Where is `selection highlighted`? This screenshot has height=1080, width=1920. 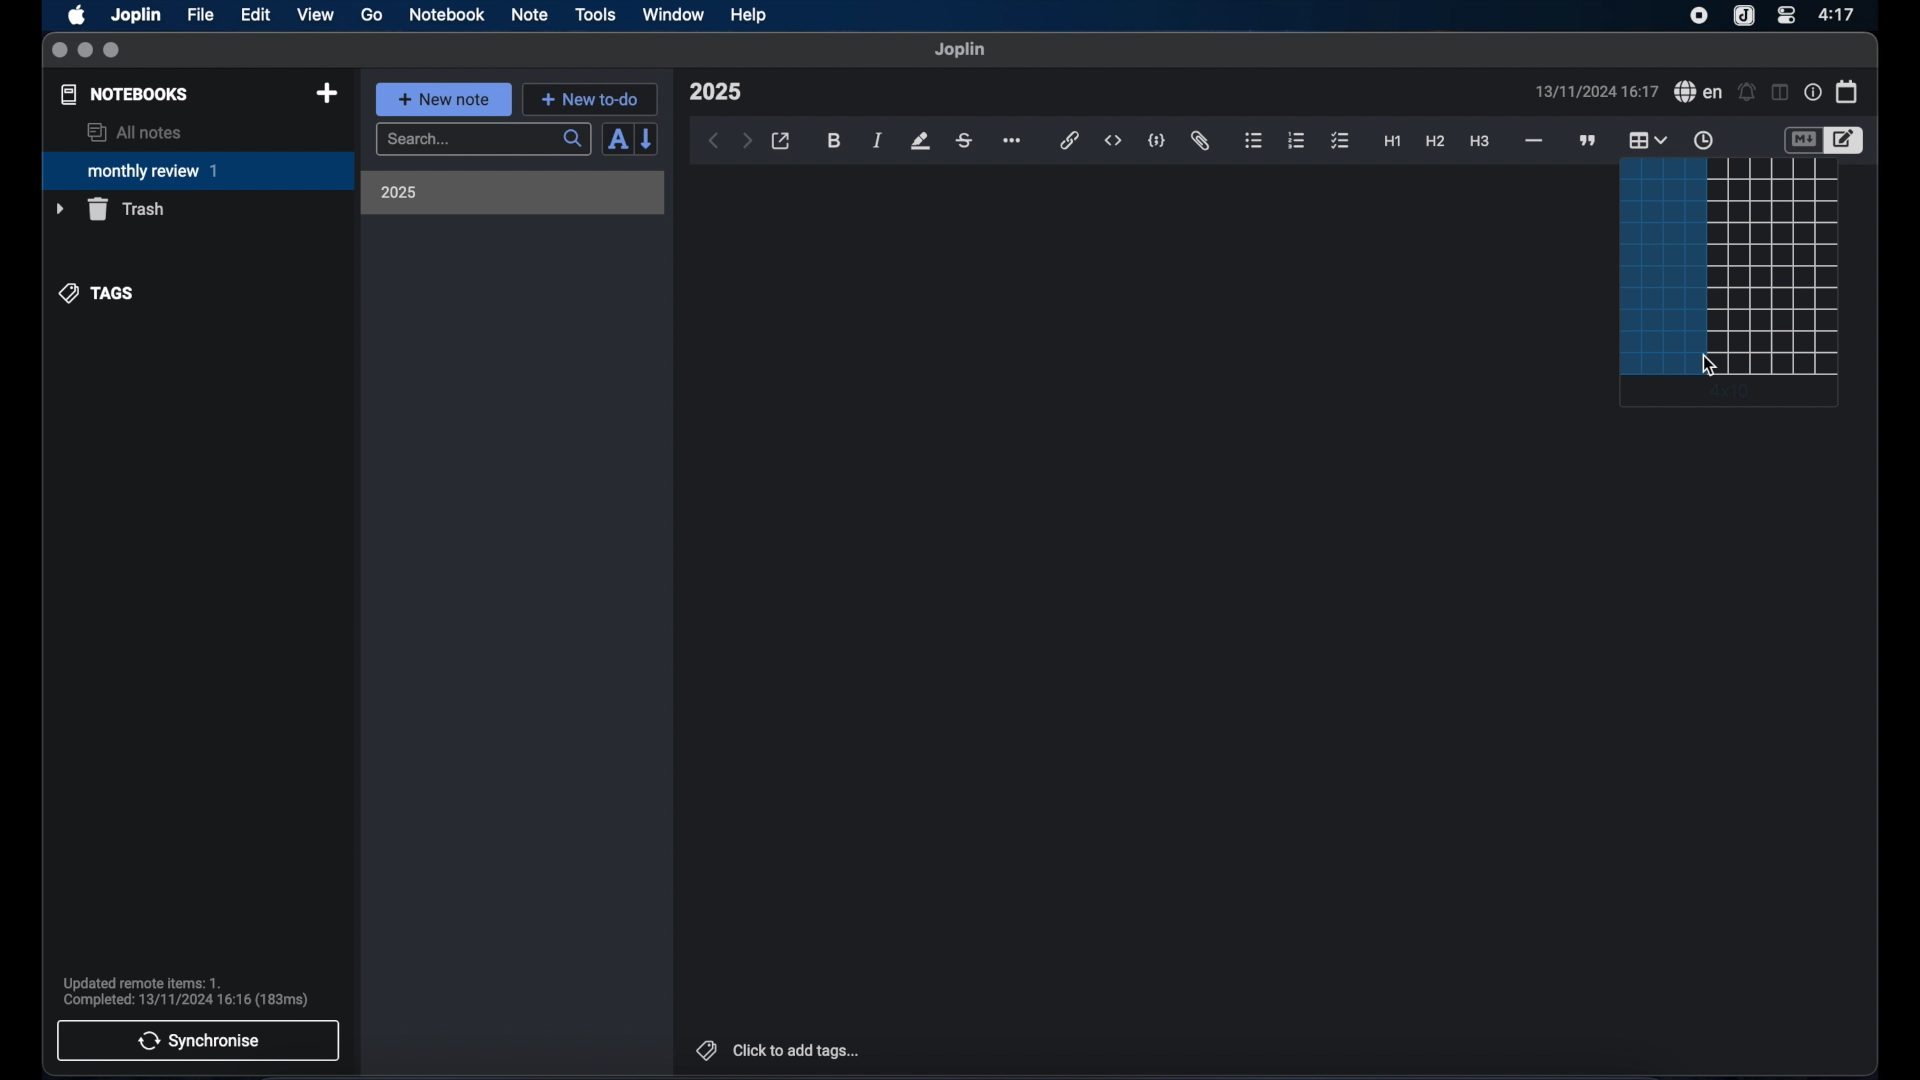
selection highlighted is located at coordinates (1662, 267).